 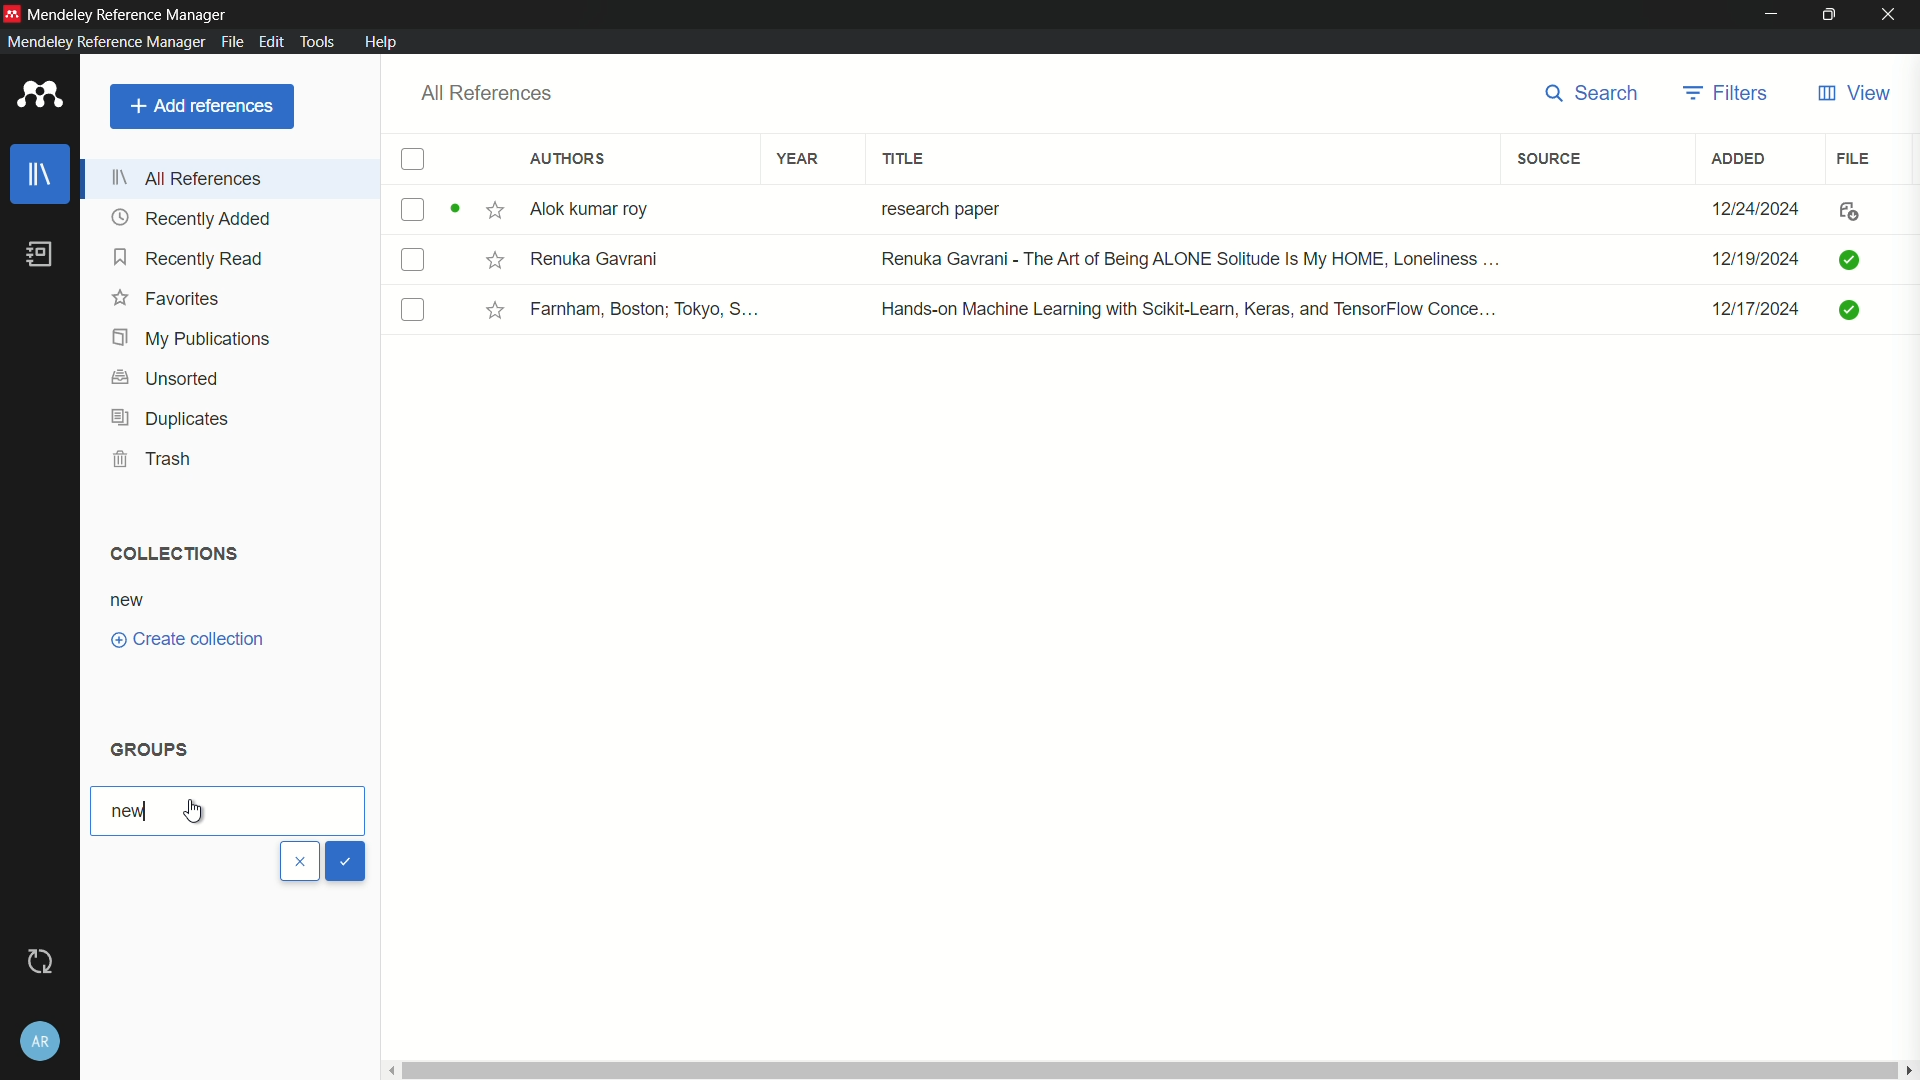 What do you see at coordinates (270, 41) in the screenshot?
I see `edit menu` at bounding box center [270, 41].